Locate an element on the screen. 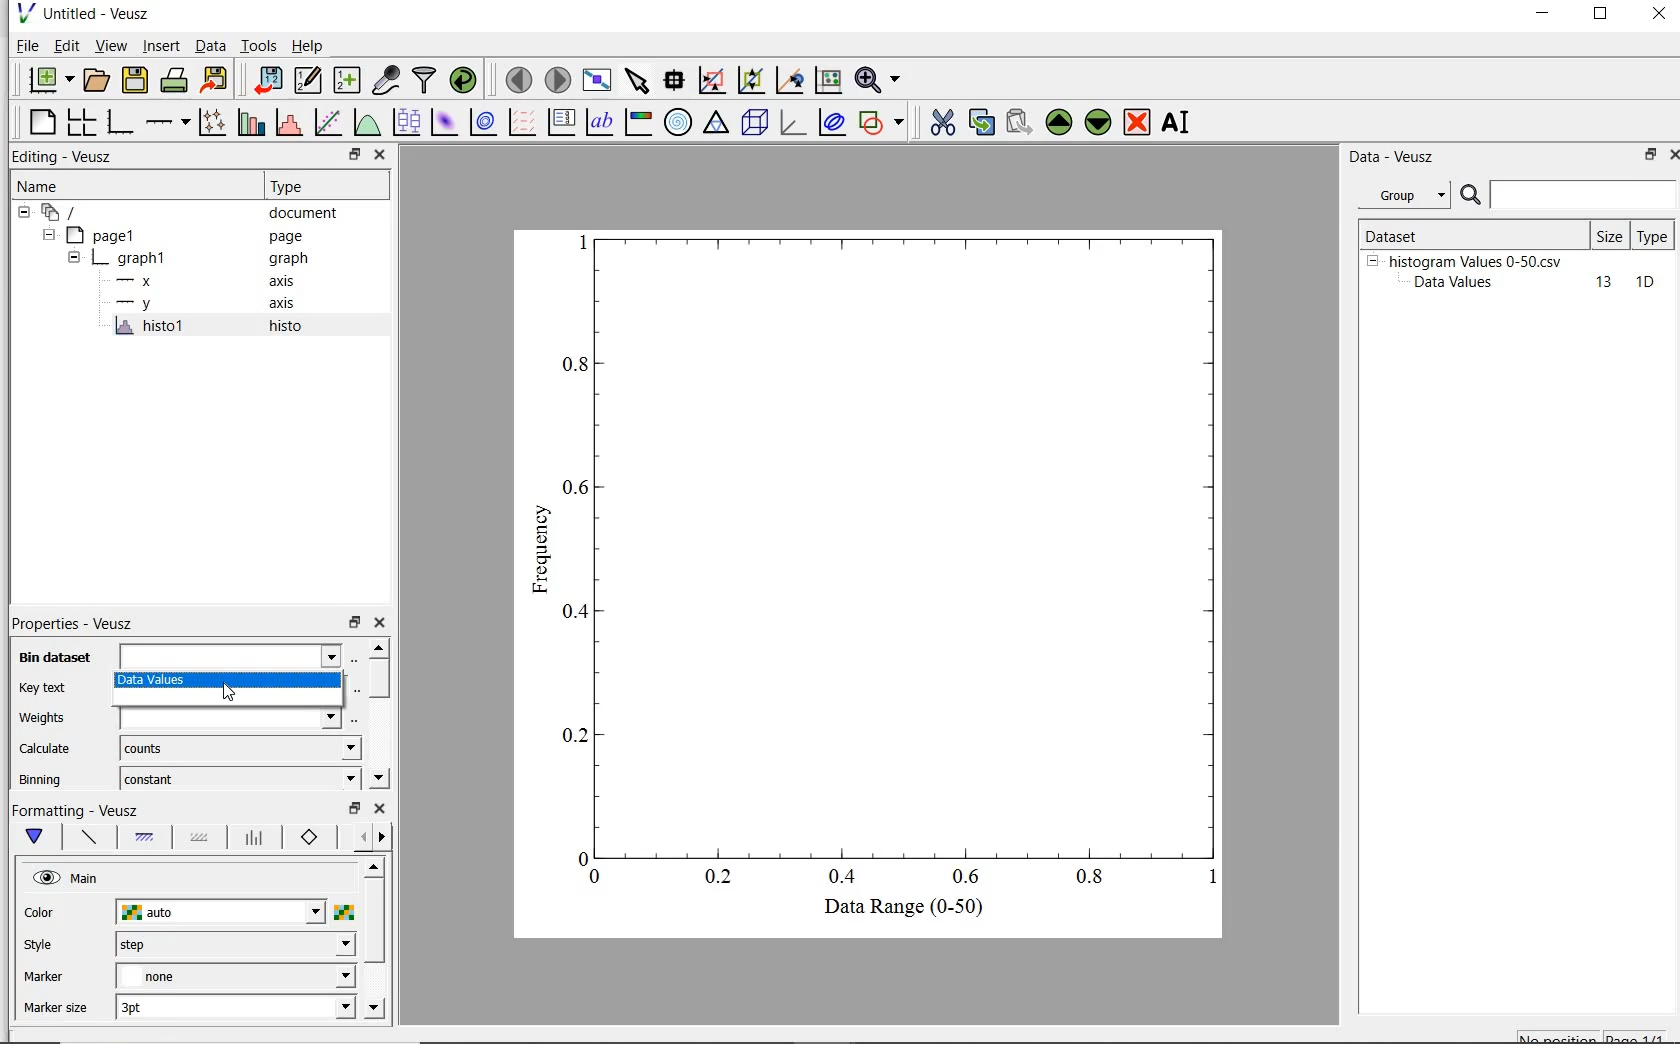  | none vw is located at coordinates (234, 976).